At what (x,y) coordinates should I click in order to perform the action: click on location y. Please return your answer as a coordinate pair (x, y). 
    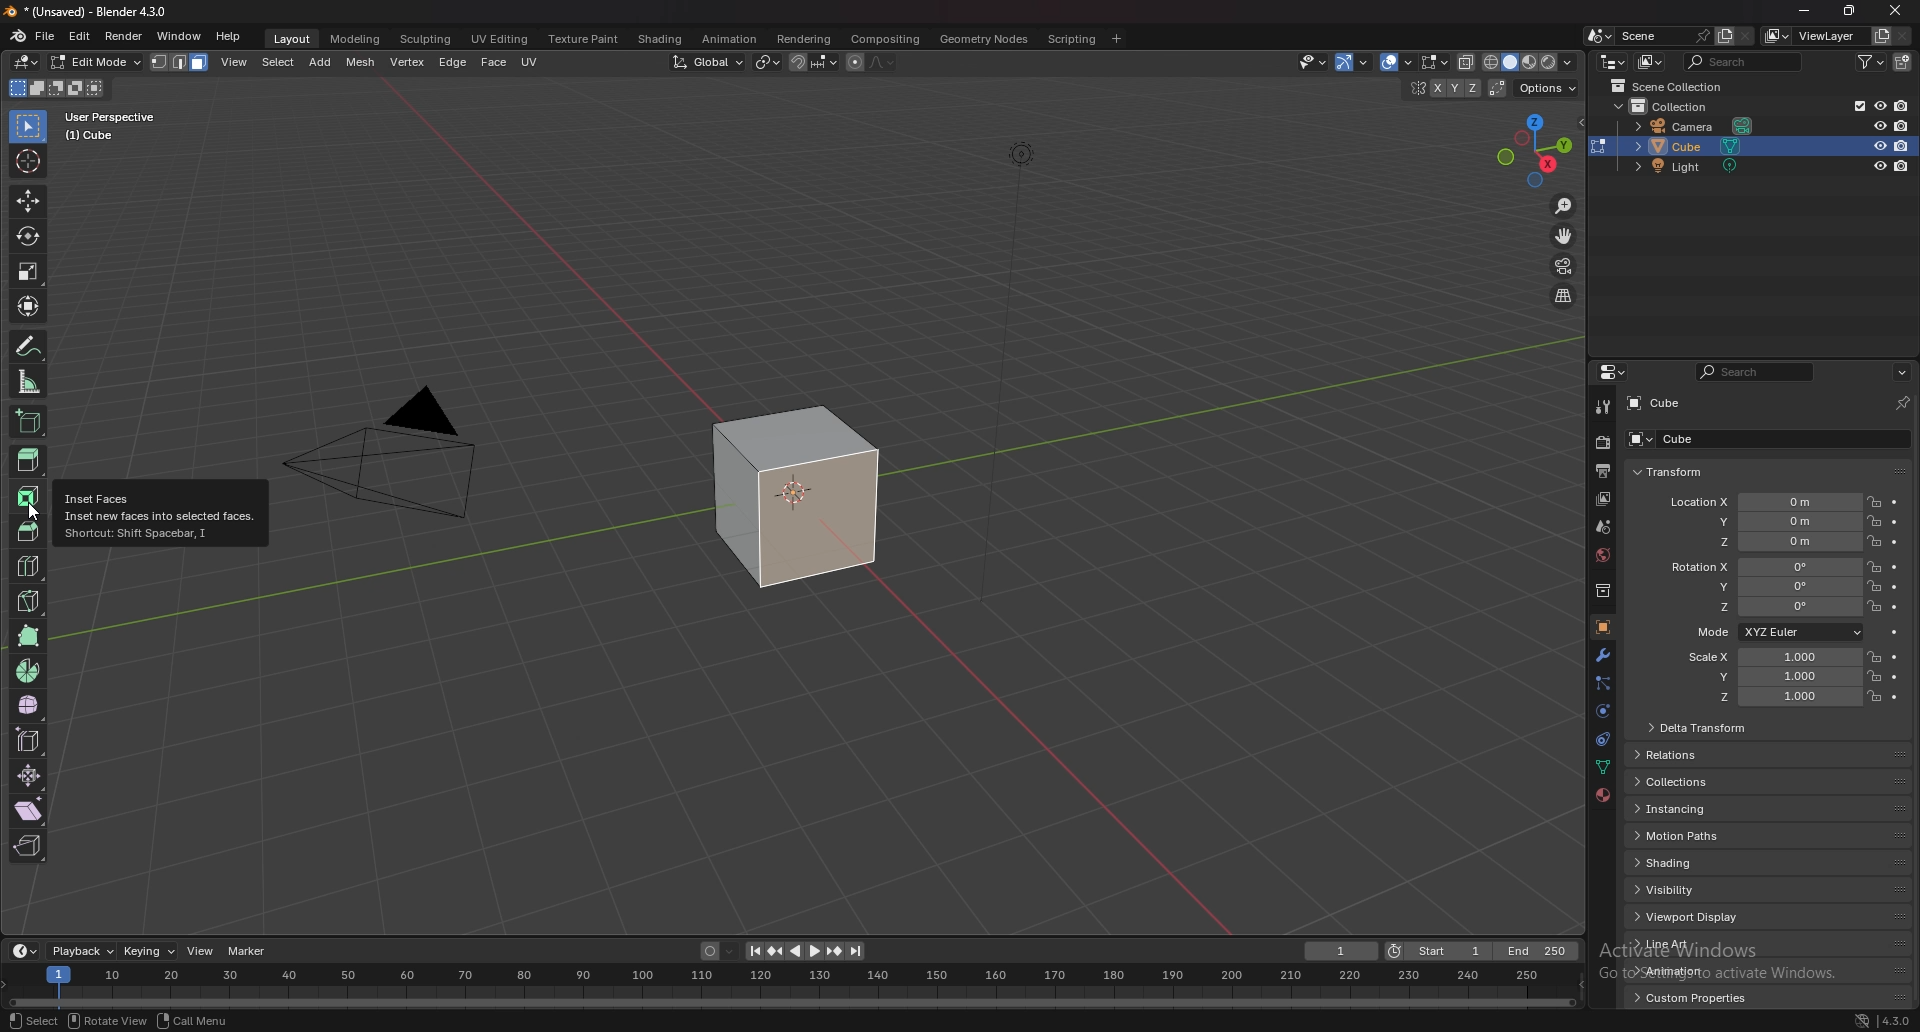
    Looking at the image, I should click on (1764, 522).